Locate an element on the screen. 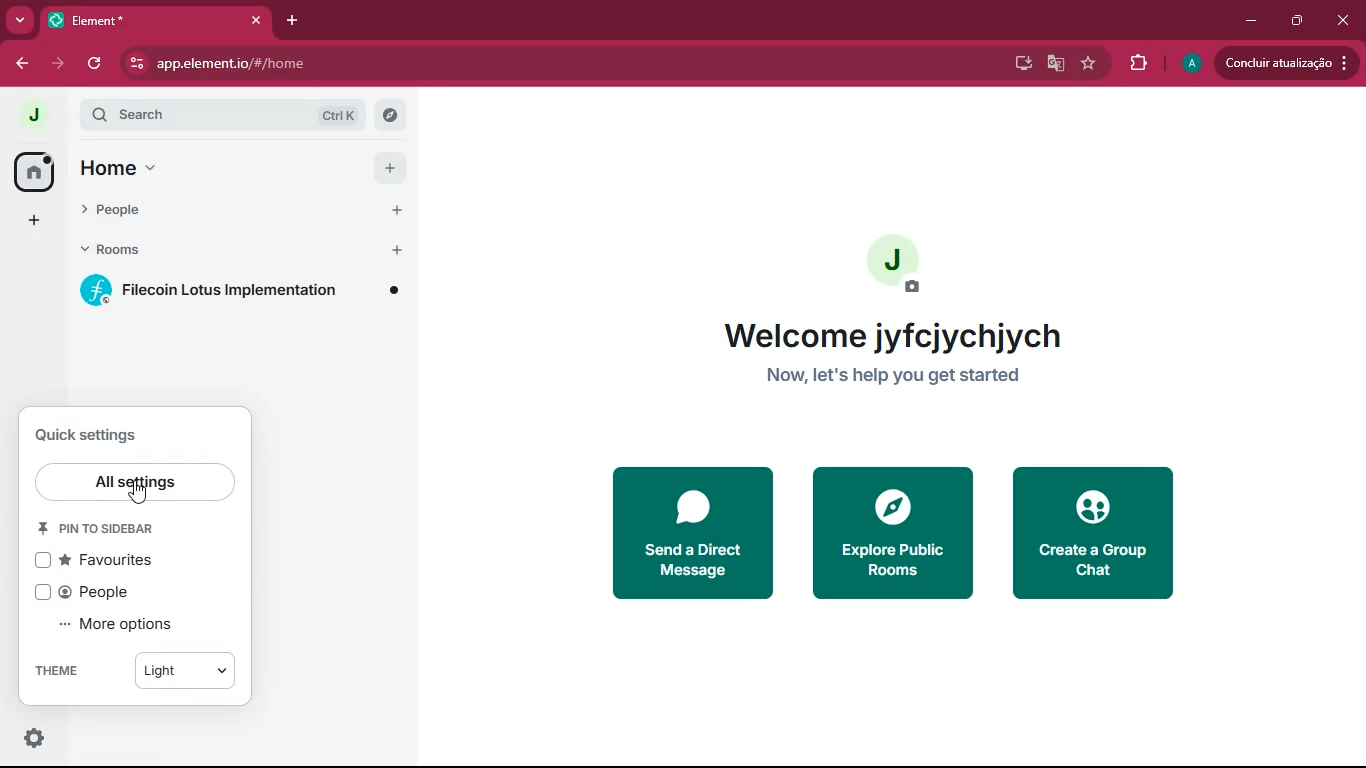 The height and width of the screenshot is (768, 1366). rooms is located at coordinates (135, 250).